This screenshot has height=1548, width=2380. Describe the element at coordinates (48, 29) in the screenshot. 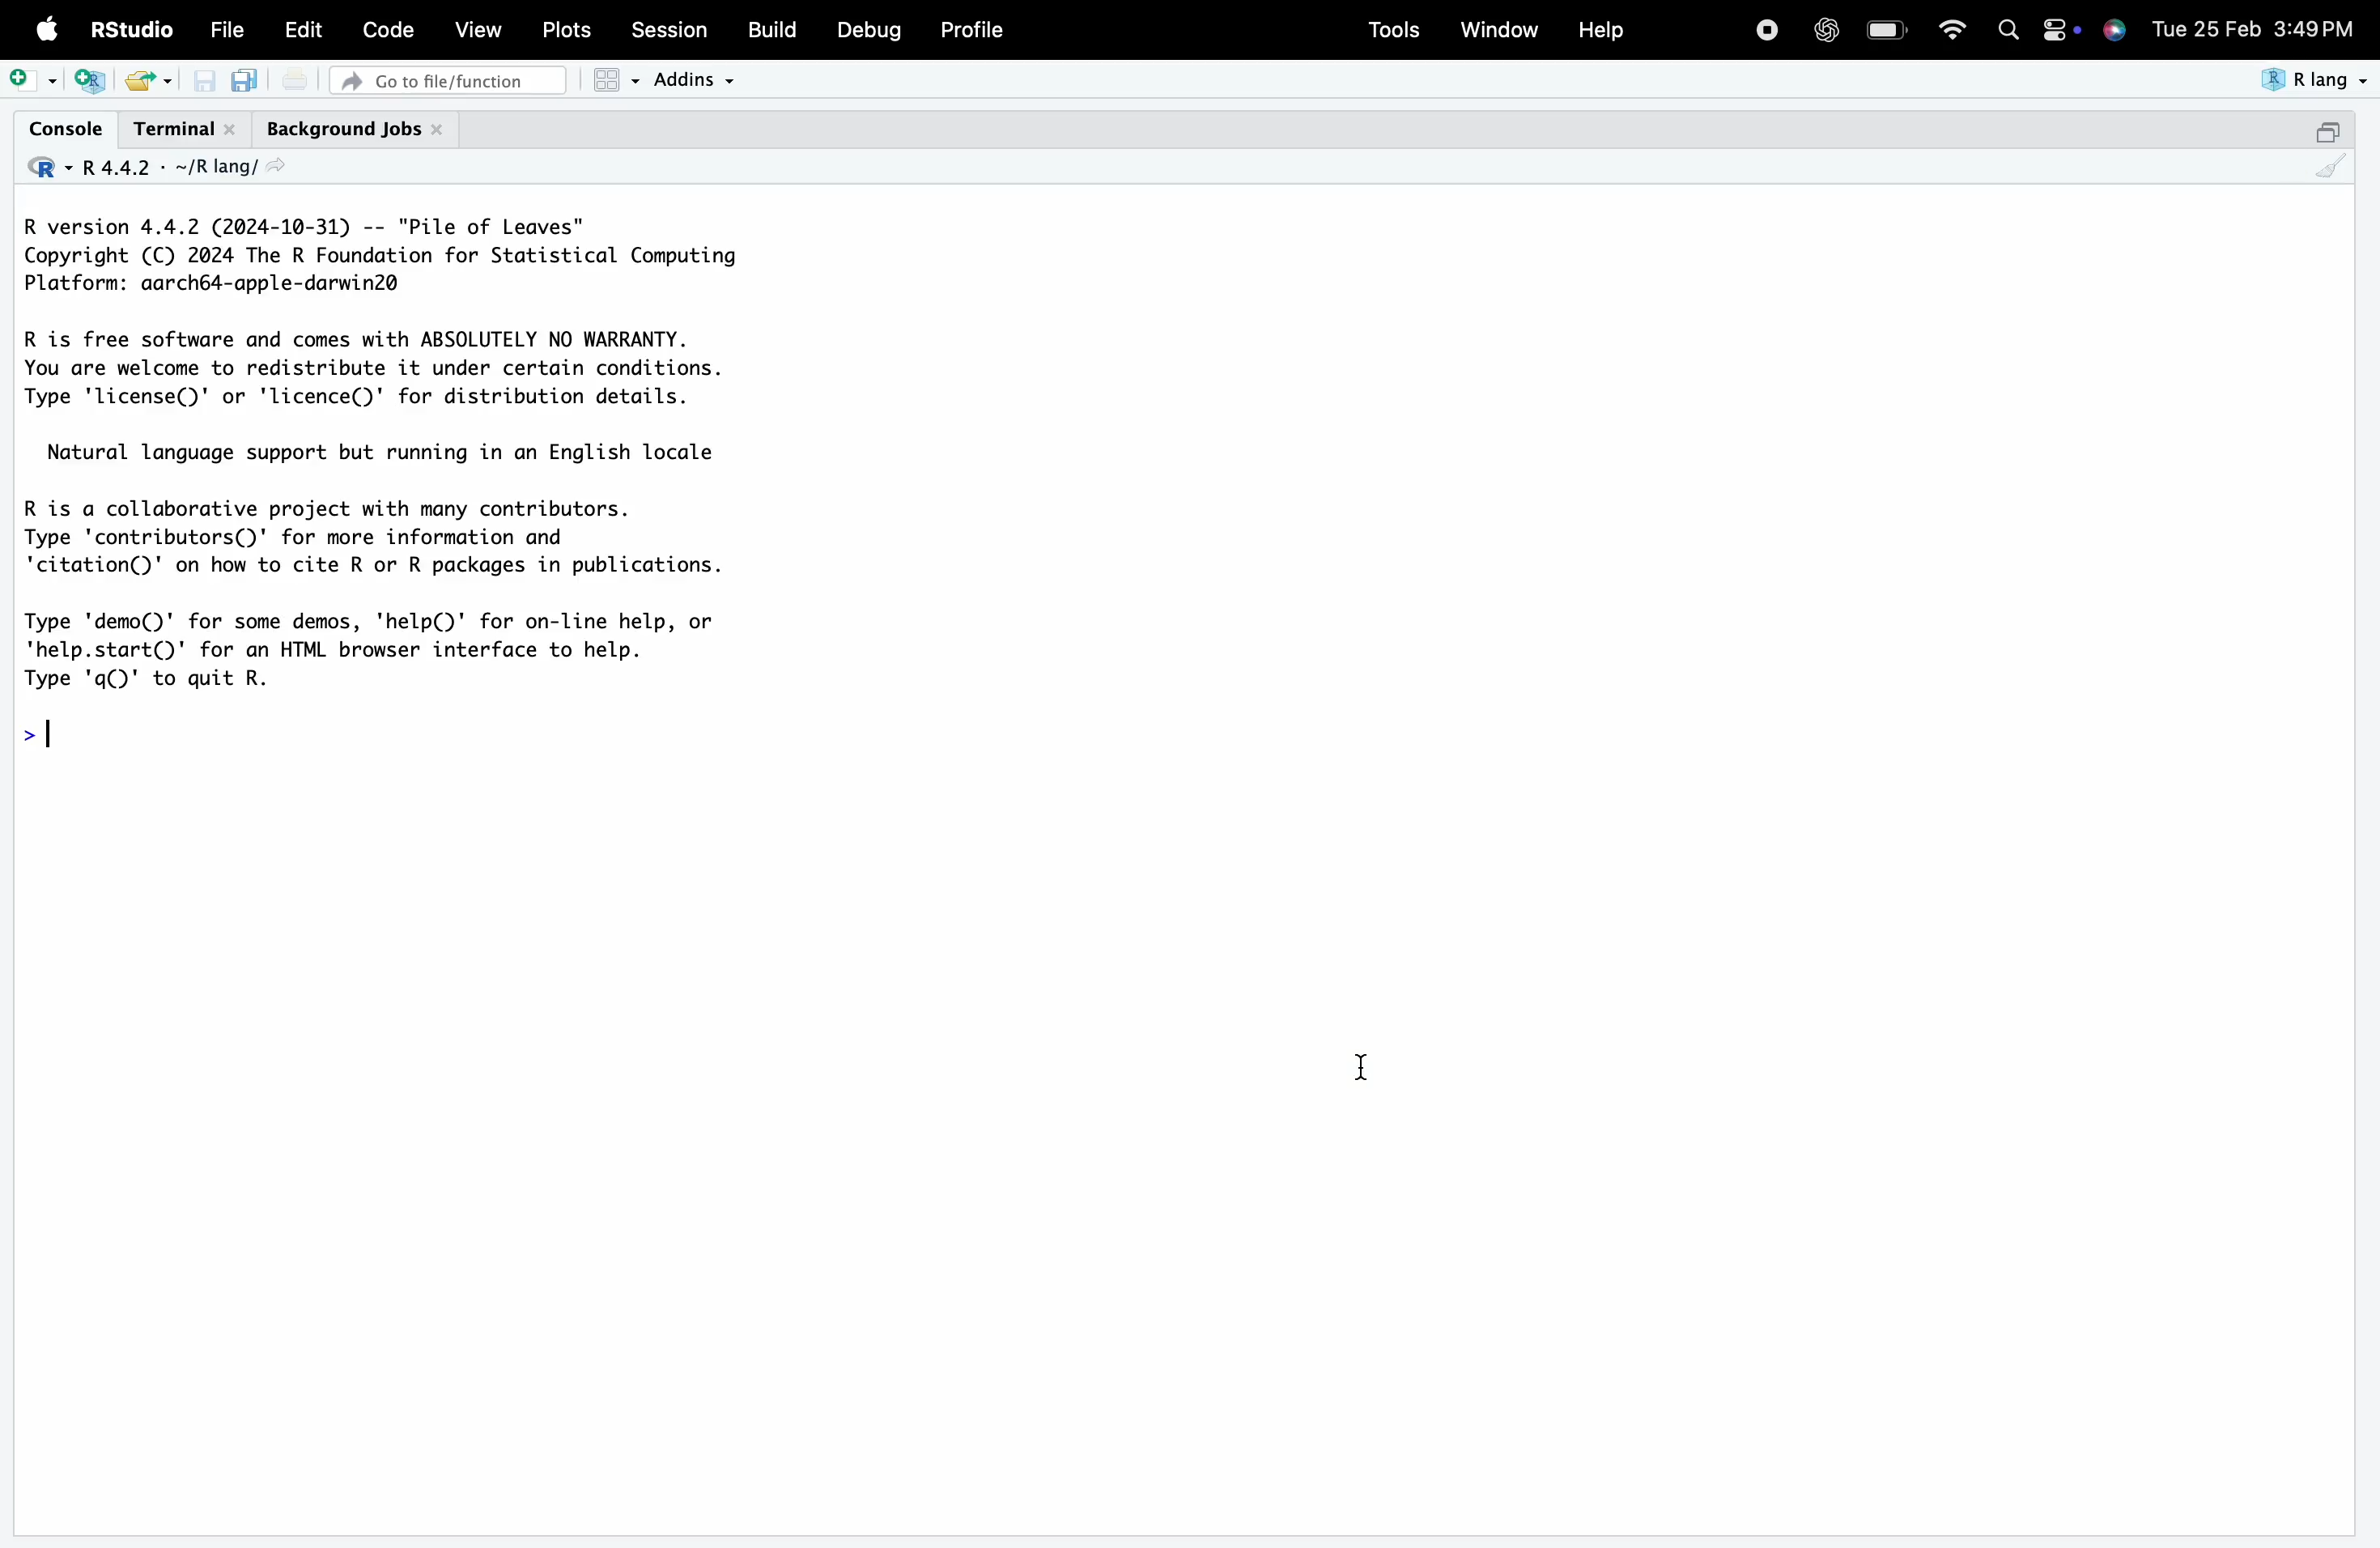

I see `Apple logo` at that location.